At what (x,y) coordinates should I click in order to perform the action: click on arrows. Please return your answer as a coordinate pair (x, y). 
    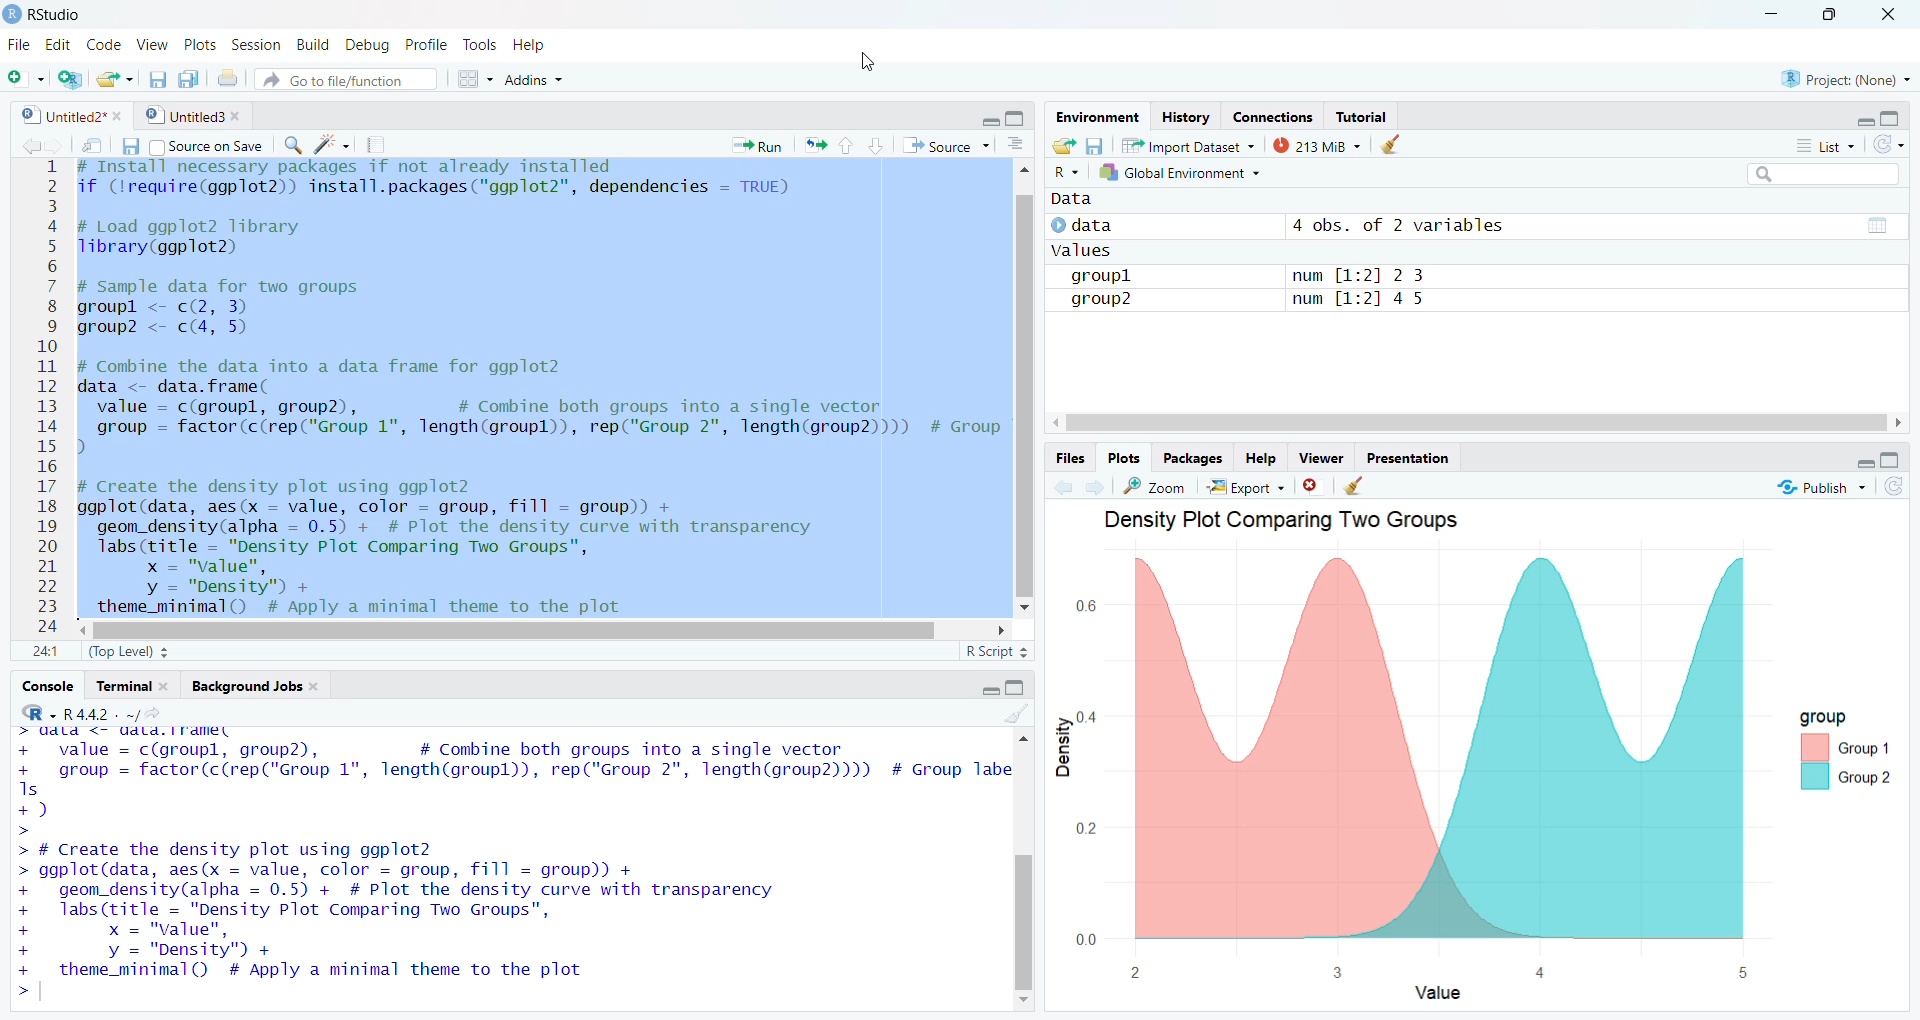
    Looking at the image, I should click on (812, 146).